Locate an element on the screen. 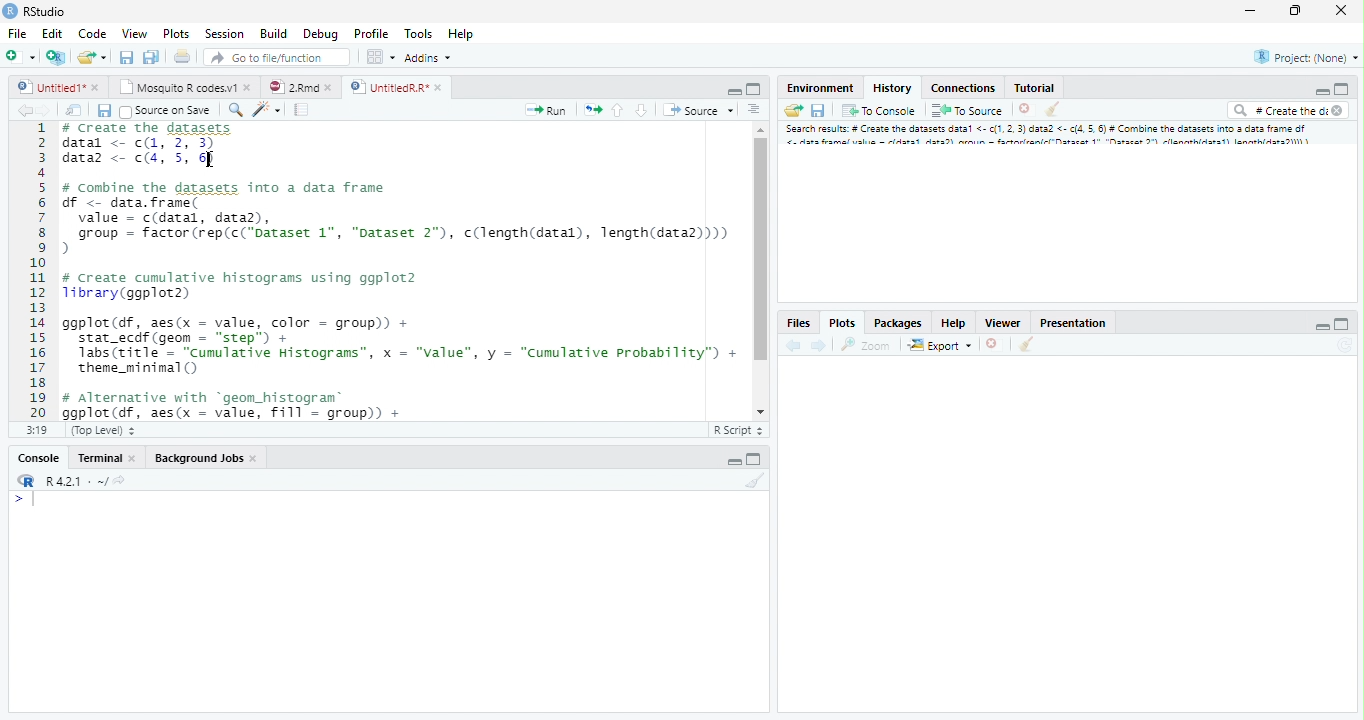 The width and height of the screenshot is (1364, 720). Go to the next section/chunk is located at coordinates (641, 111).